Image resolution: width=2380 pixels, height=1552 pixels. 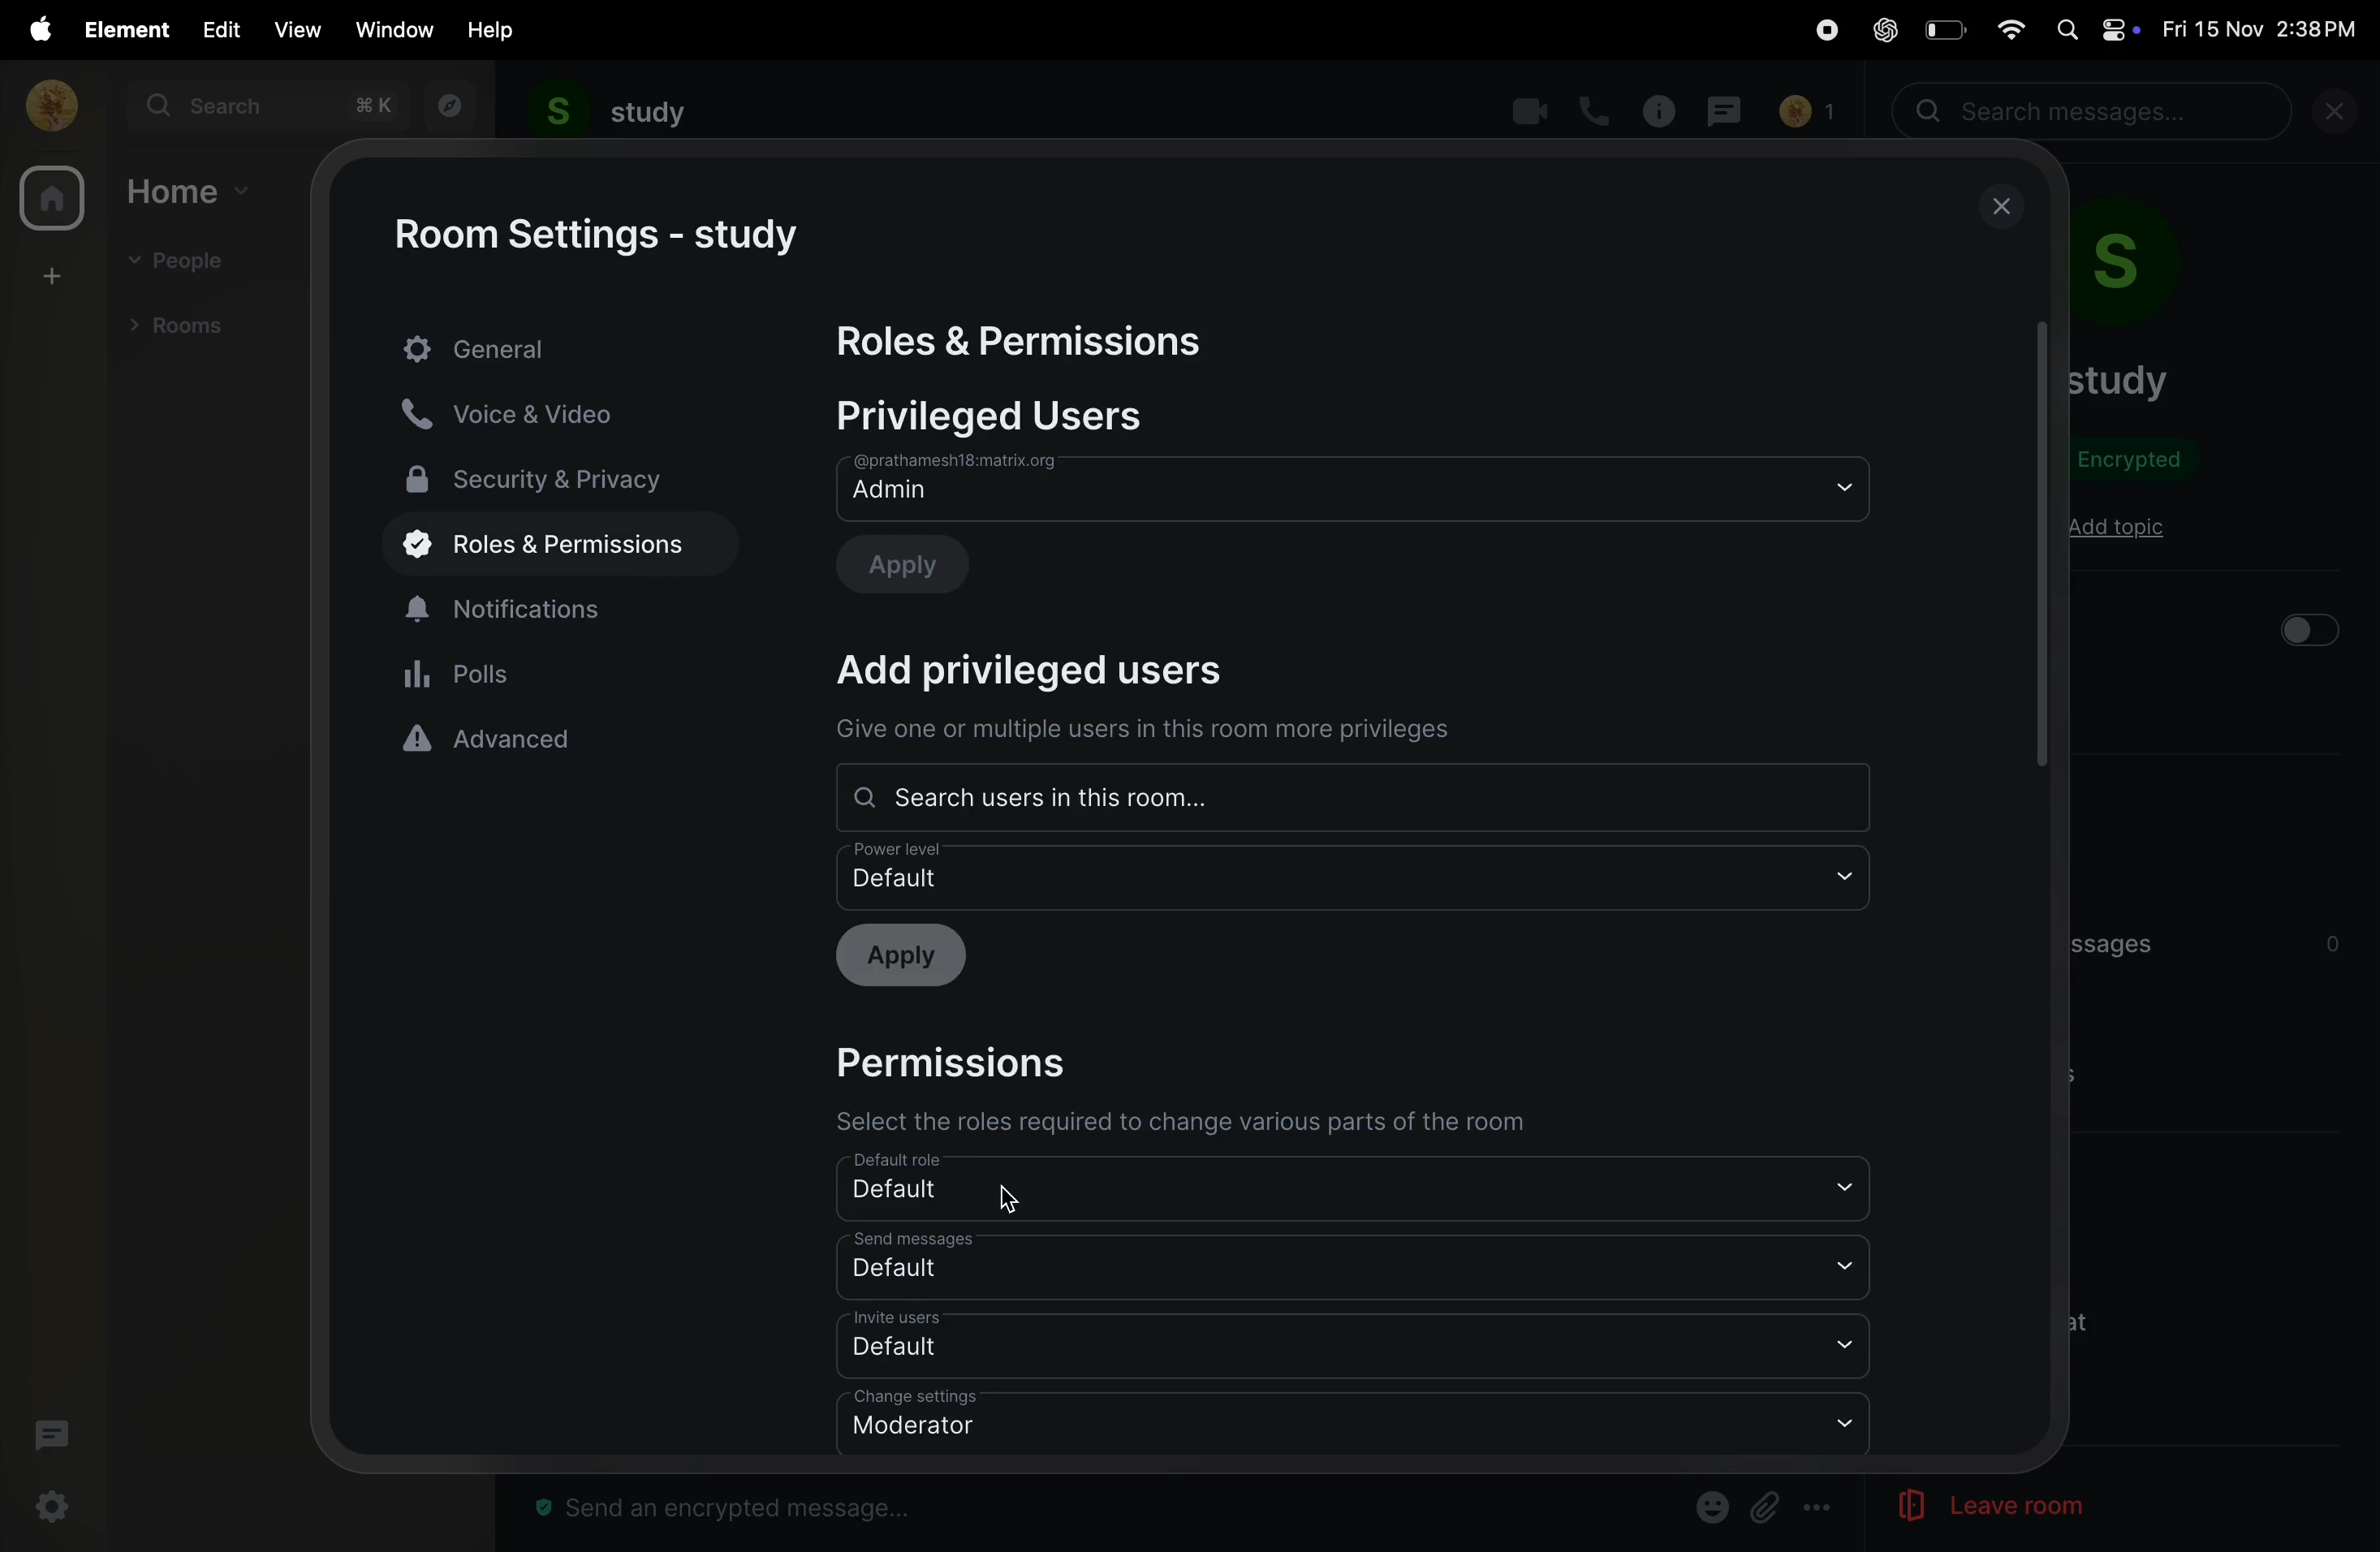 I want to click on Default, so click(x=1356, y=875).